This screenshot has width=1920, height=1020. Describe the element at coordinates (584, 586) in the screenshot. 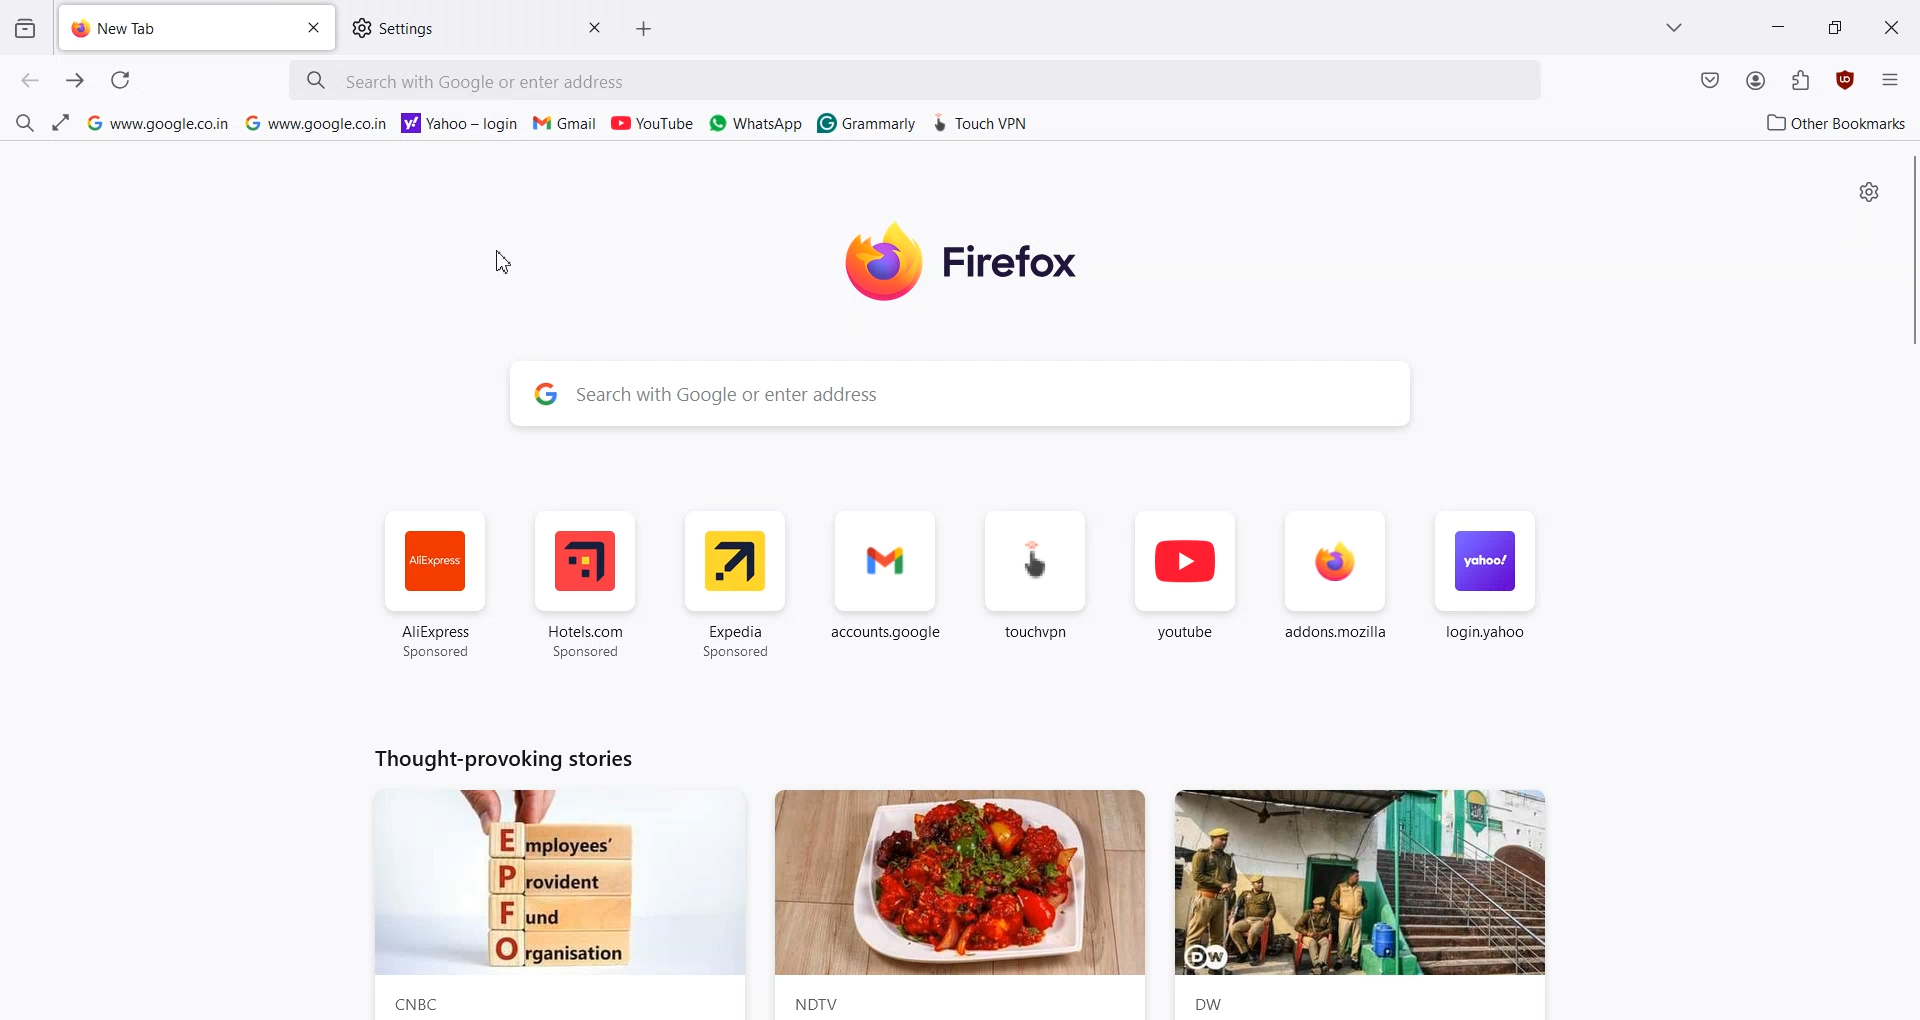

I see `Hotel.com Sponsored` at that location.